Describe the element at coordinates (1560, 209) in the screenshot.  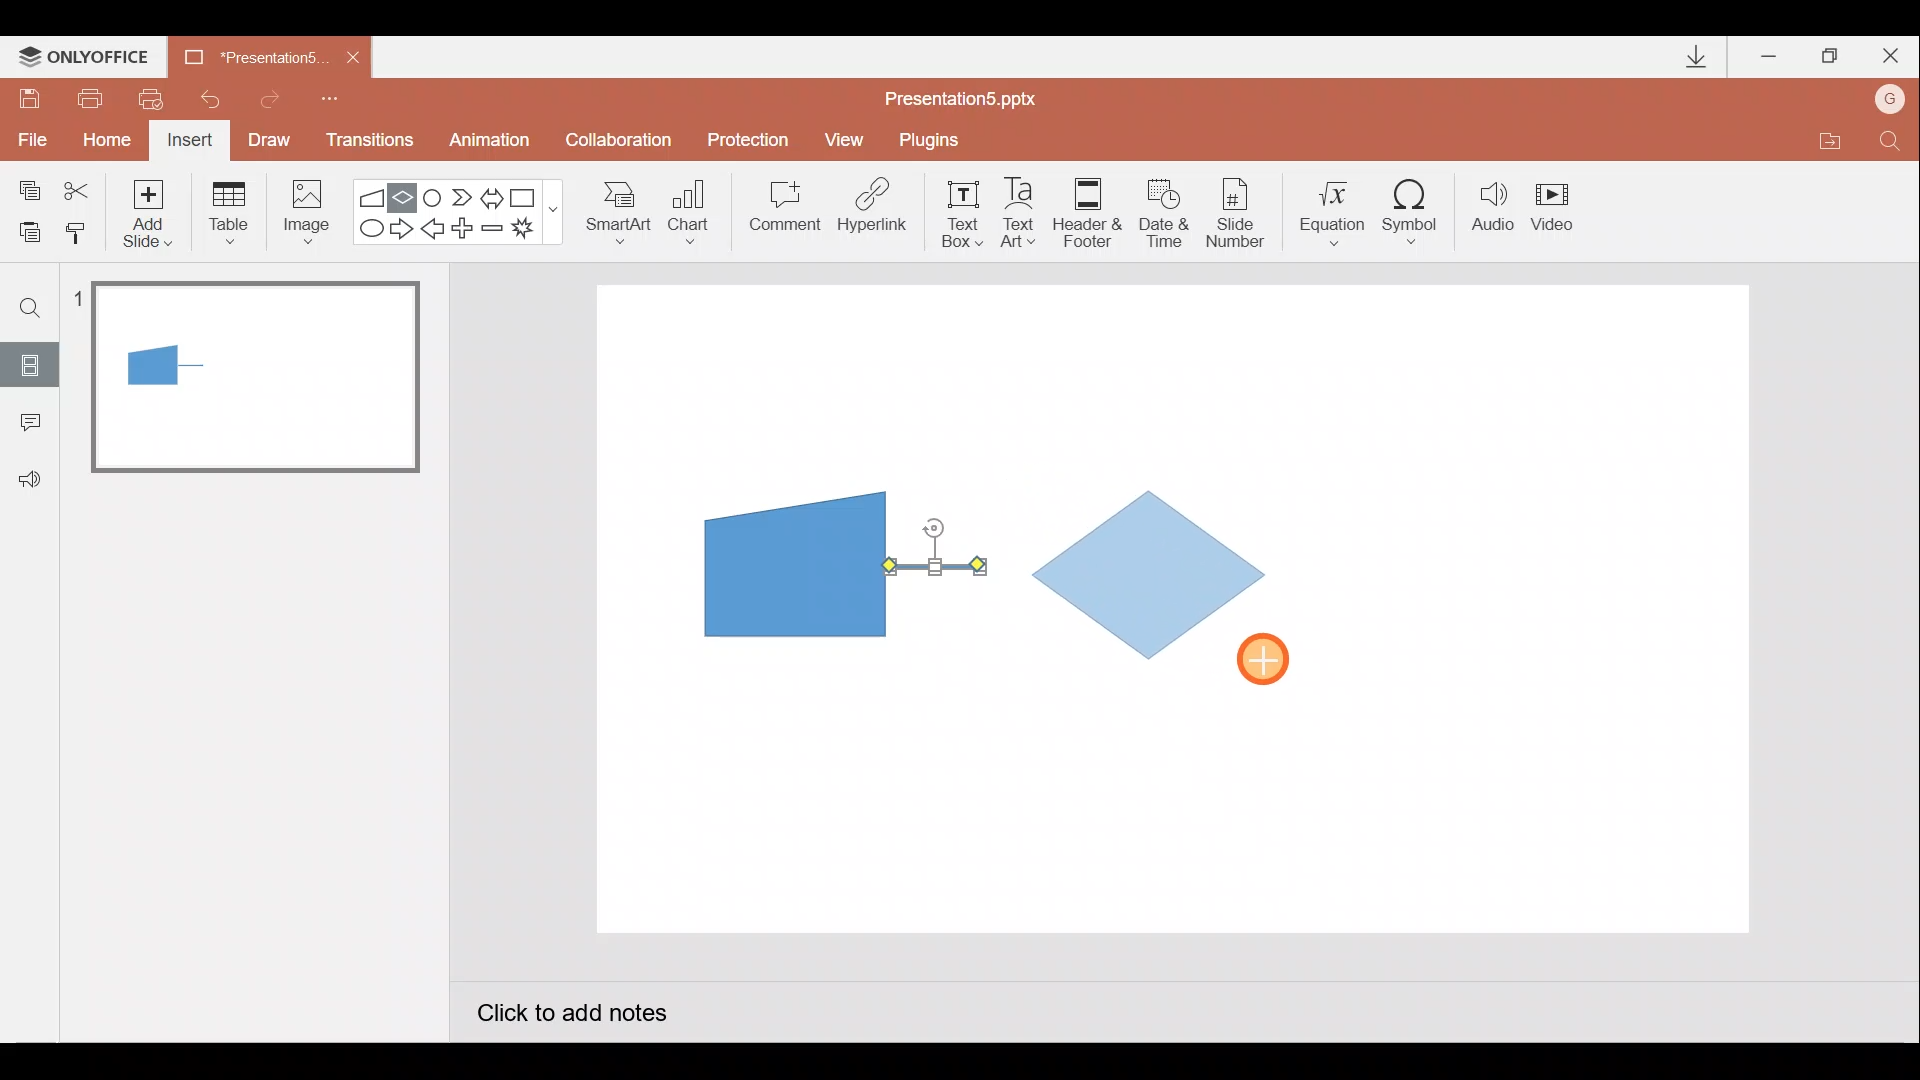
I see `Video` at that location.